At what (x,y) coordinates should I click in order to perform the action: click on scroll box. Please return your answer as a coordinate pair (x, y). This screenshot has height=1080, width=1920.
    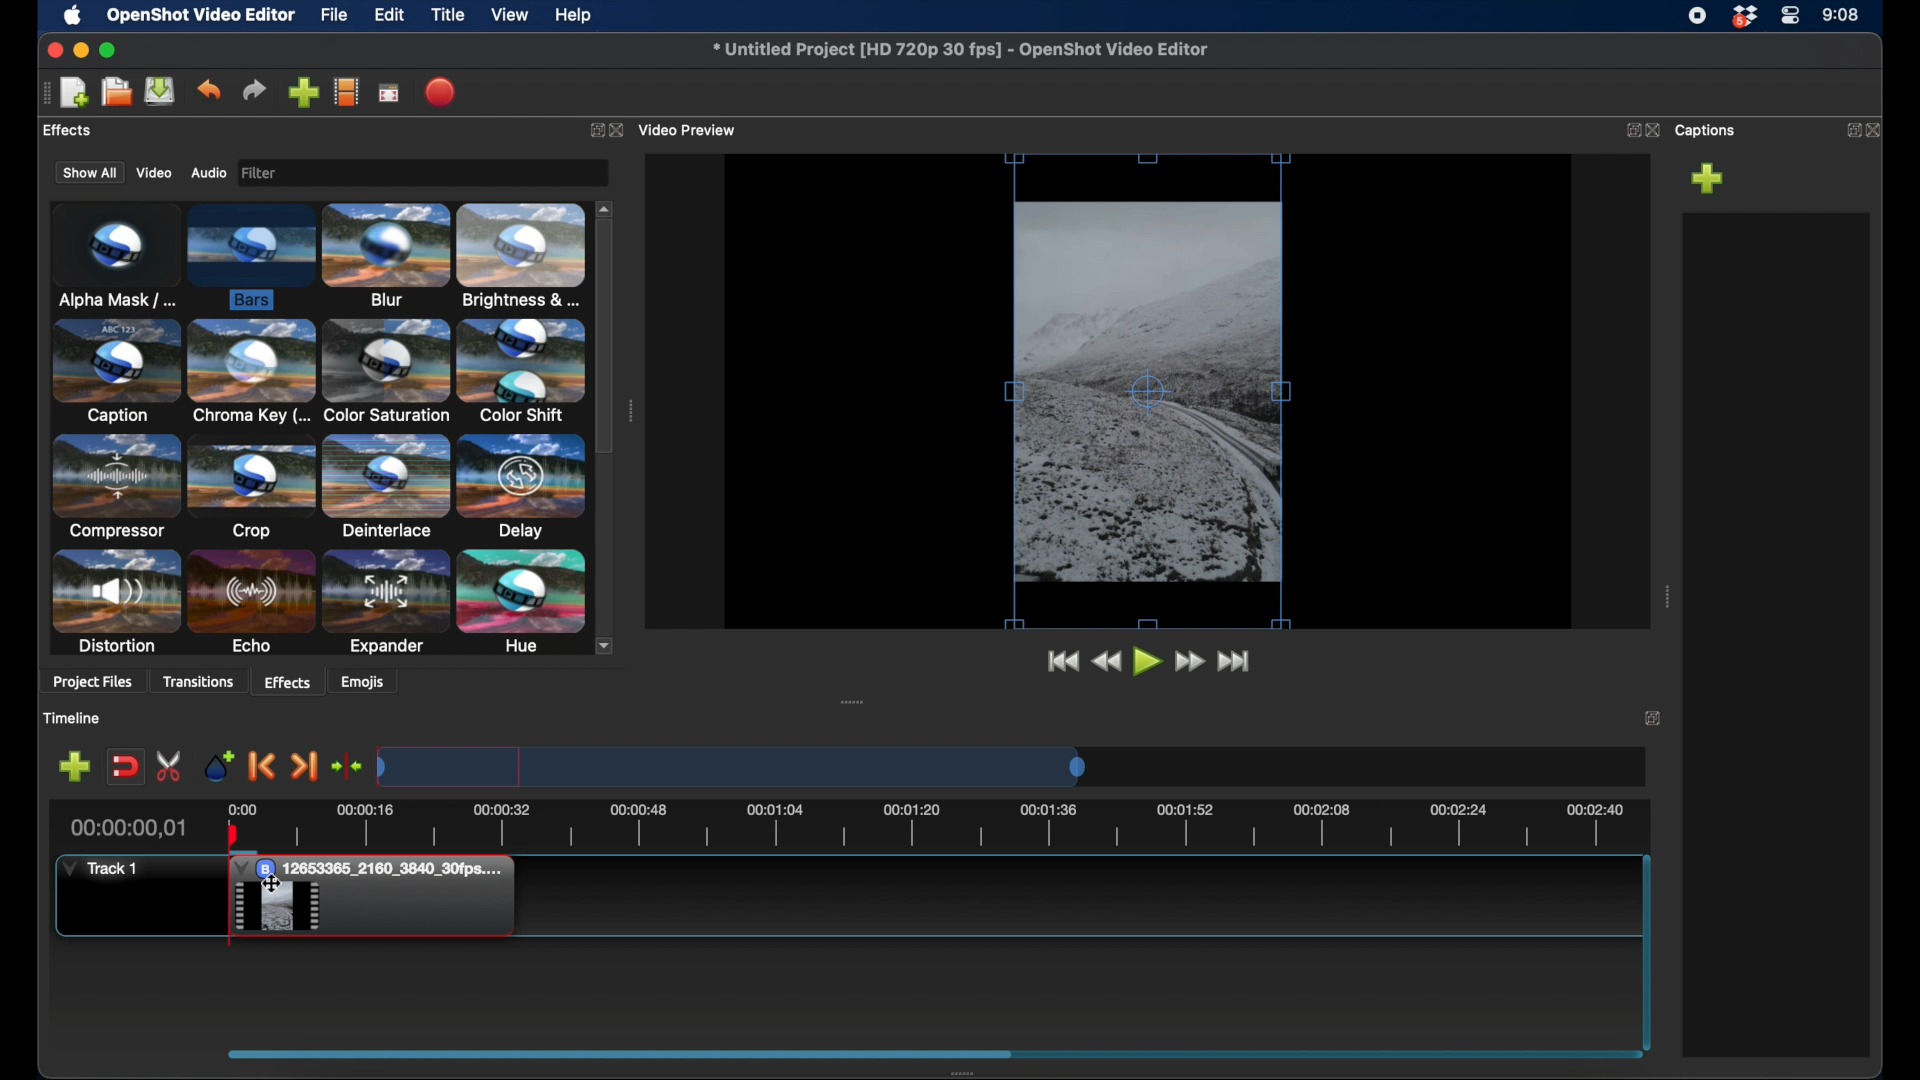
    Looking at the image, I should click on (606, 337).